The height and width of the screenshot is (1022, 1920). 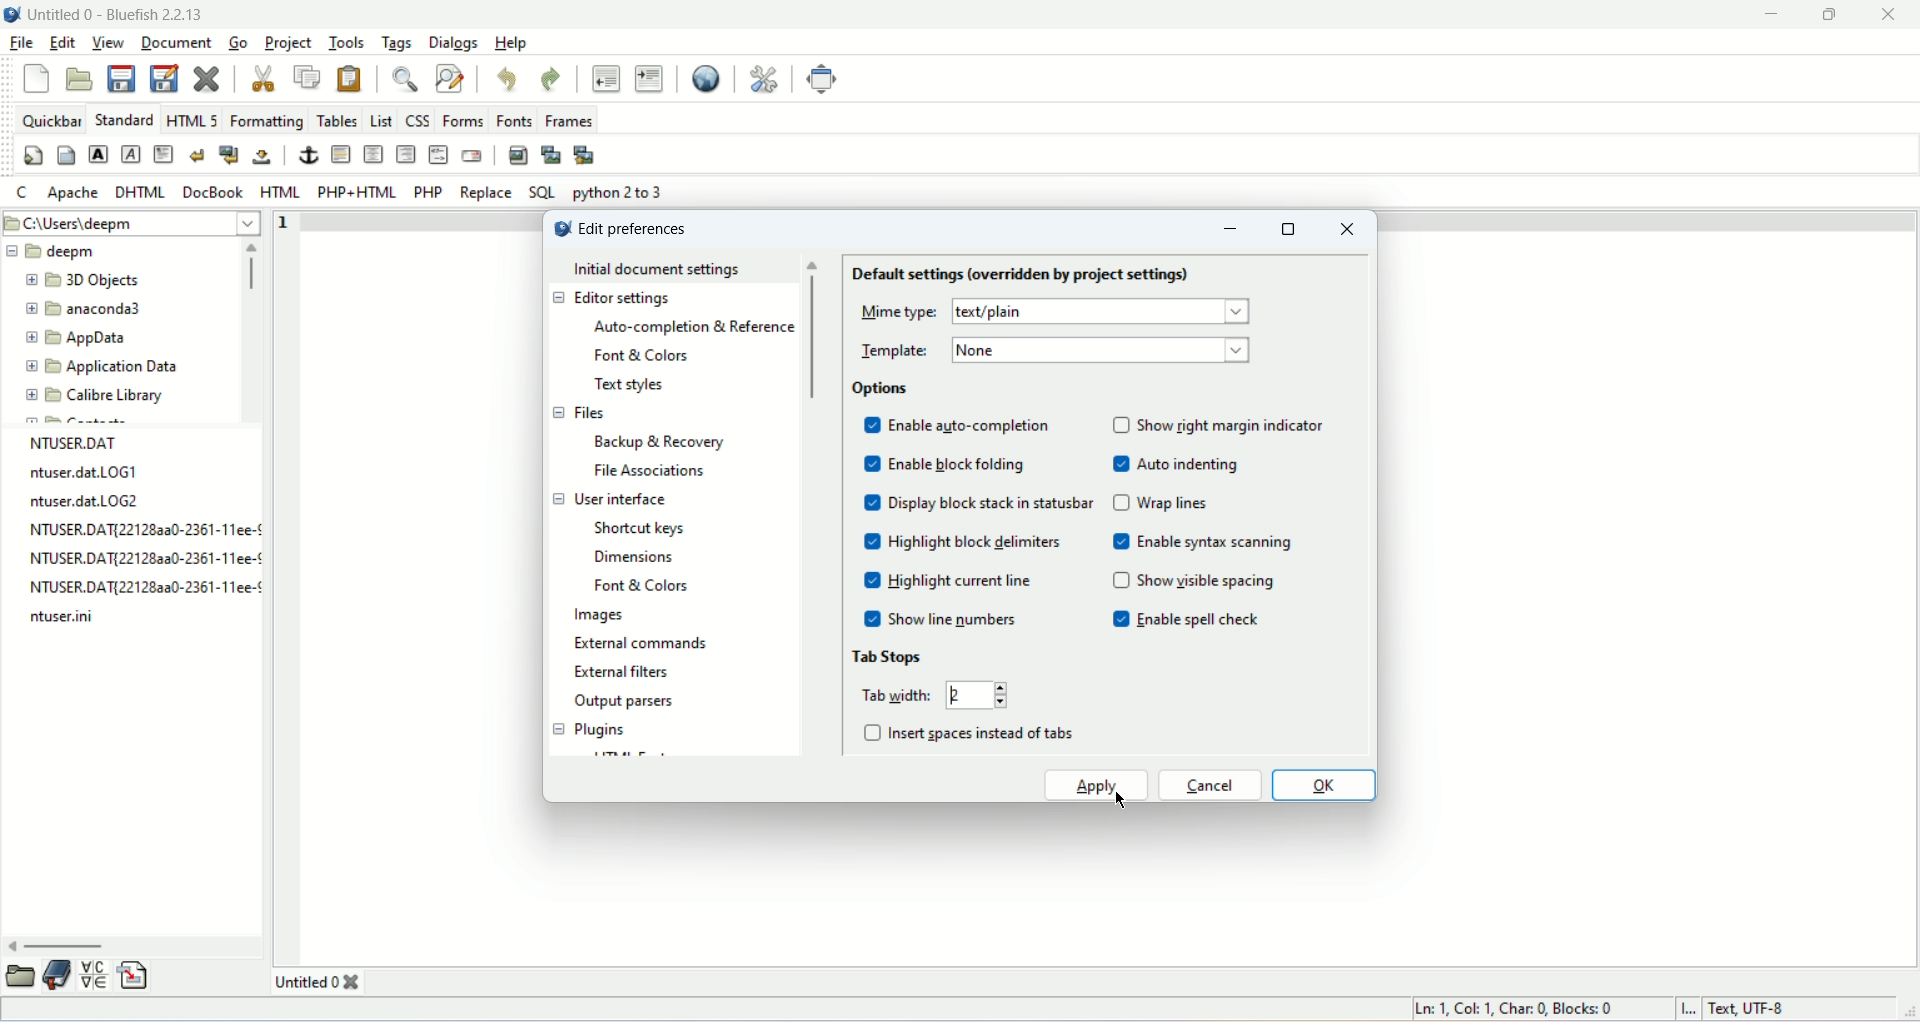 What do you see at coordinates (1118, 524) in the screenshot?
I see `check box` at bounding box center [1118, 524].